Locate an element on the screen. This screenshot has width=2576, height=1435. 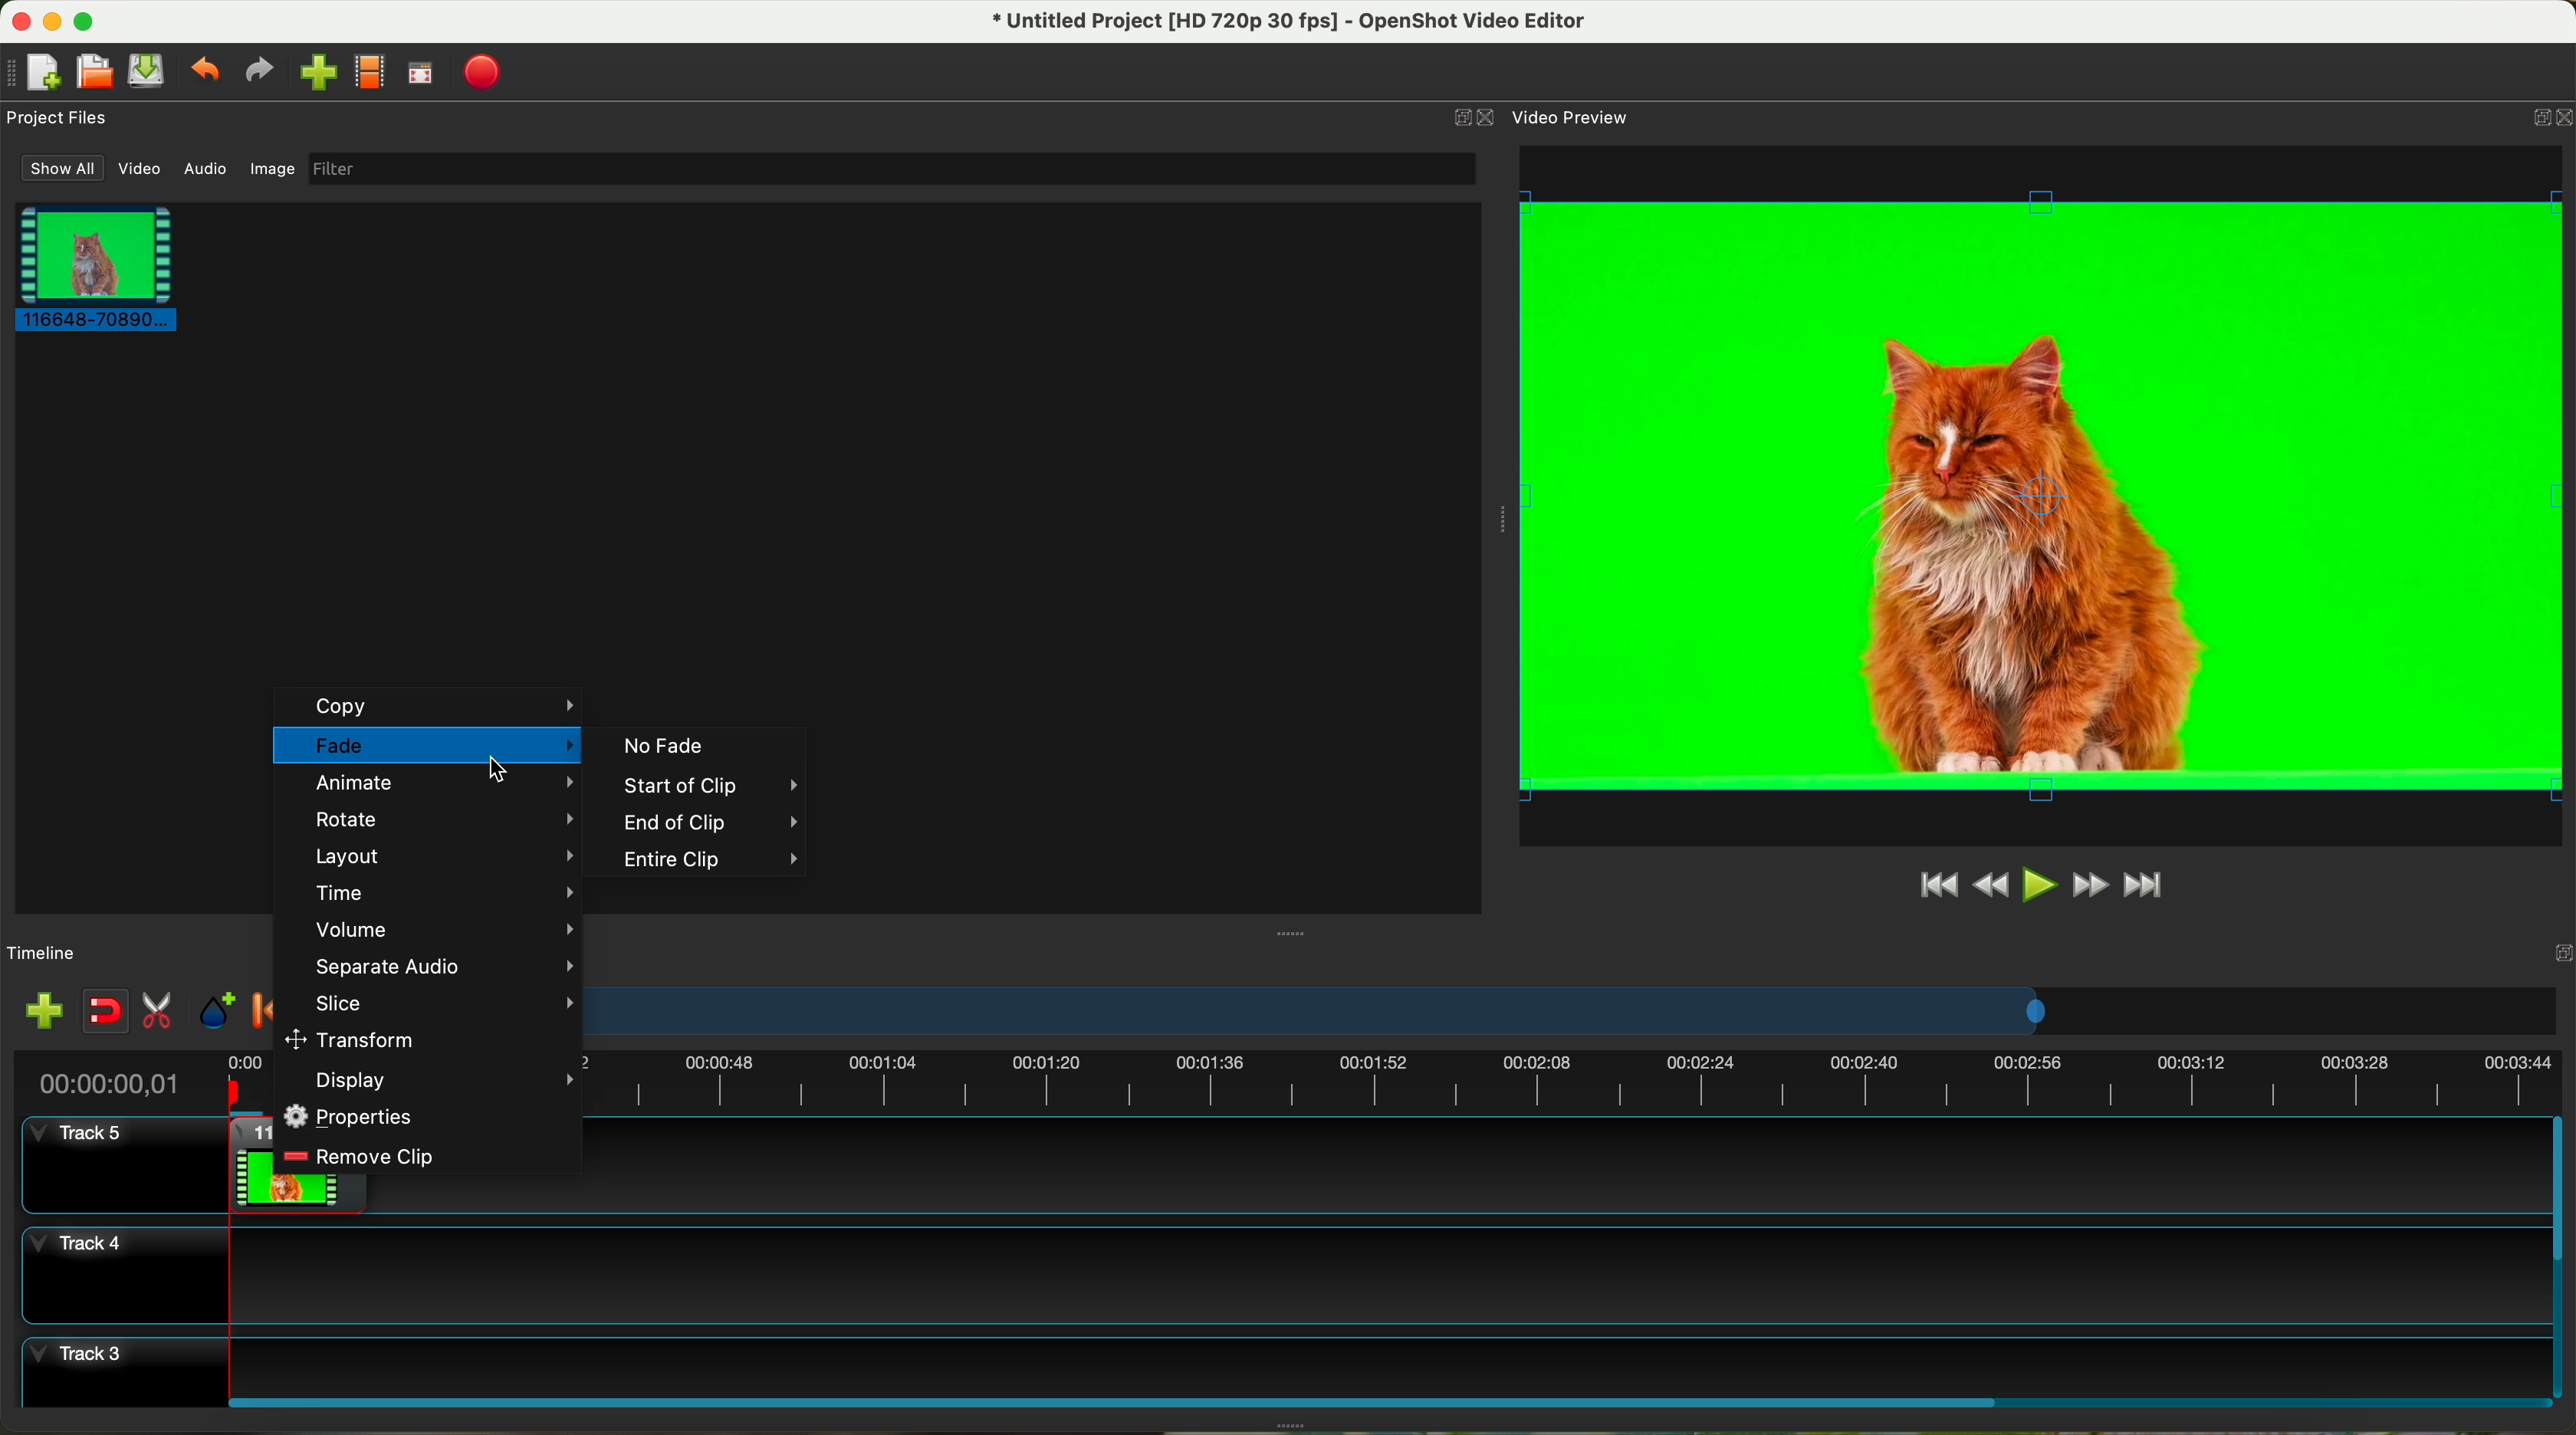
export video is located at coordinates (482, 74).